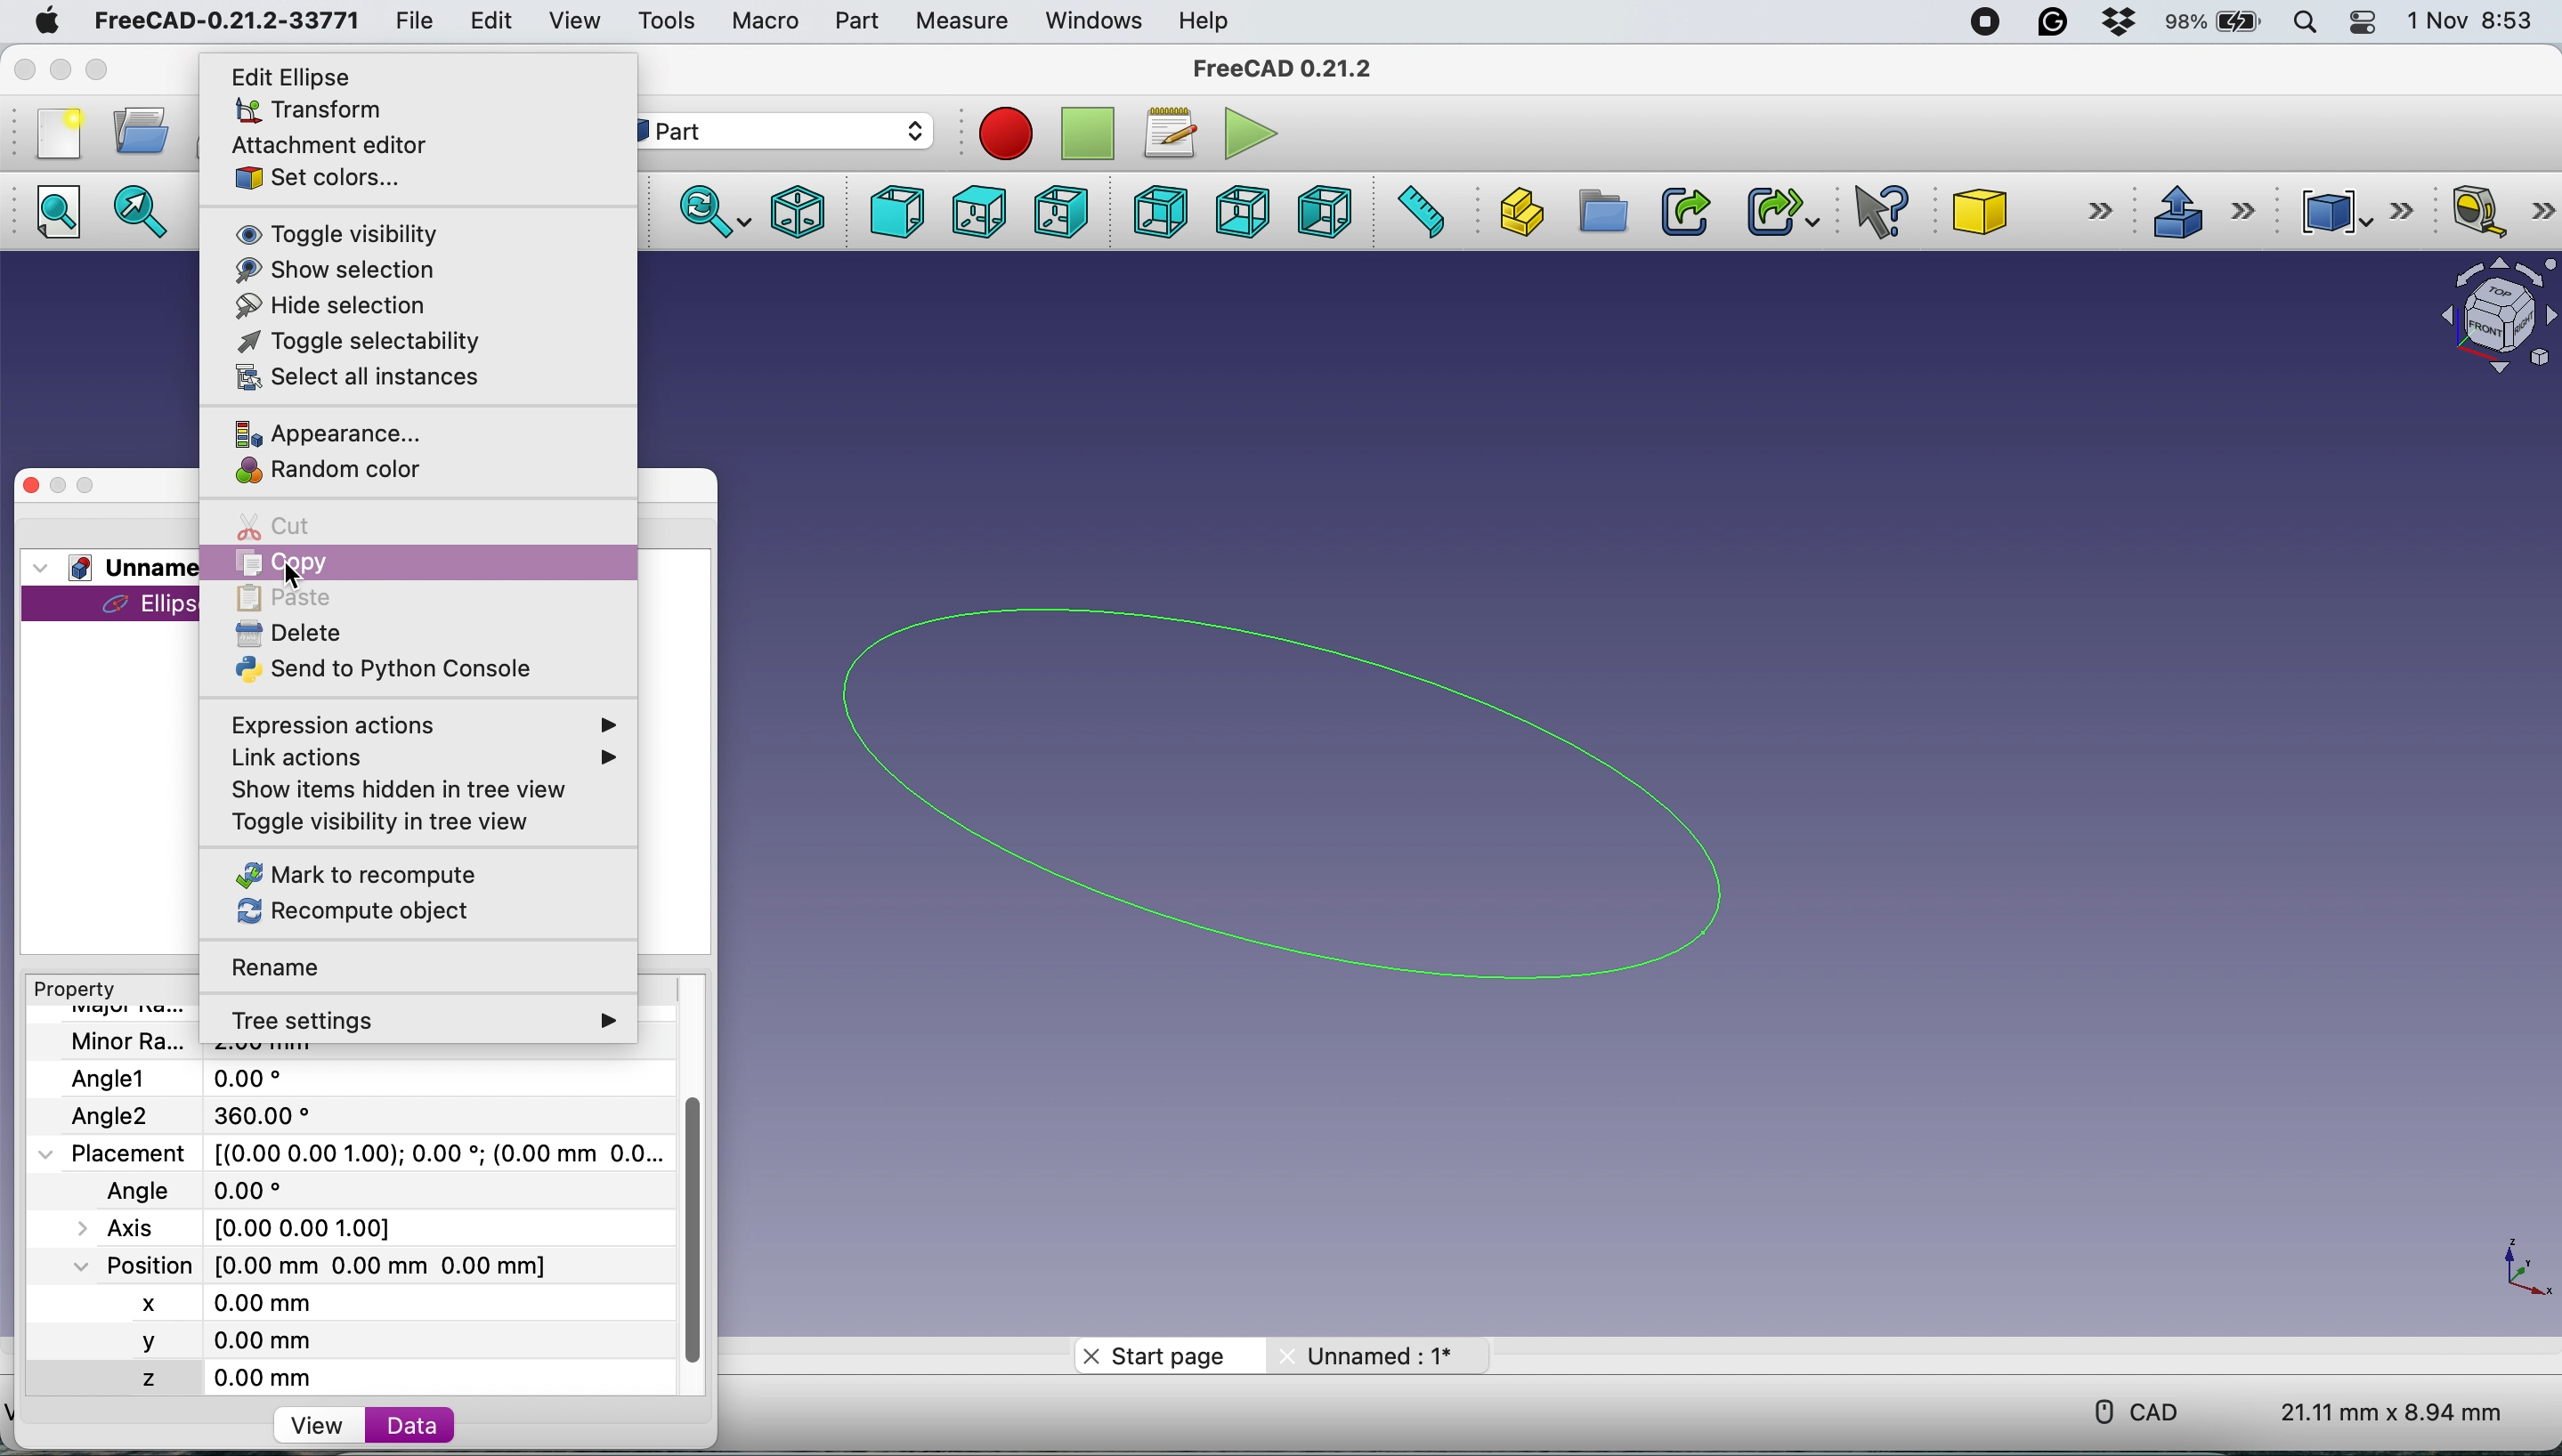 The image size is (2562, 1456). What do you see at coordinates (202, 1042) in the screenshot?
I see `file name` at bounding box center [202, 1042].